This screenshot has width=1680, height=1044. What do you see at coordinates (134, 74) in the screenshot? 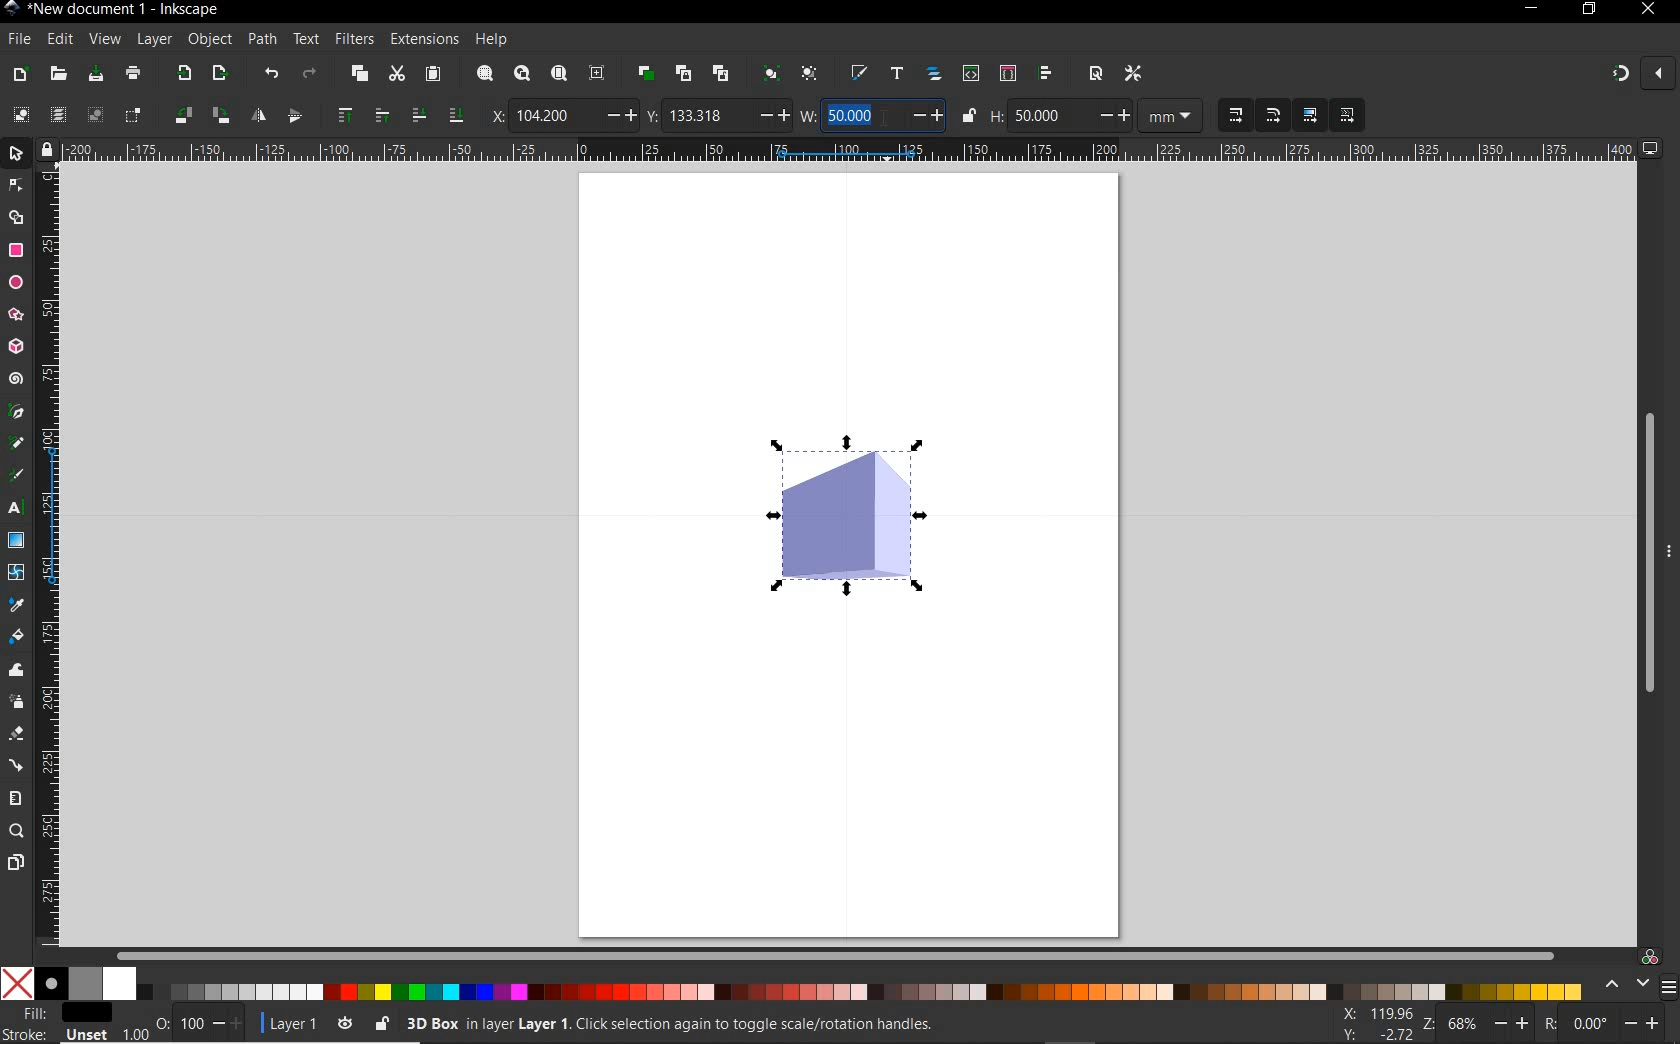
I see `print` at bounding box center [134, 74].